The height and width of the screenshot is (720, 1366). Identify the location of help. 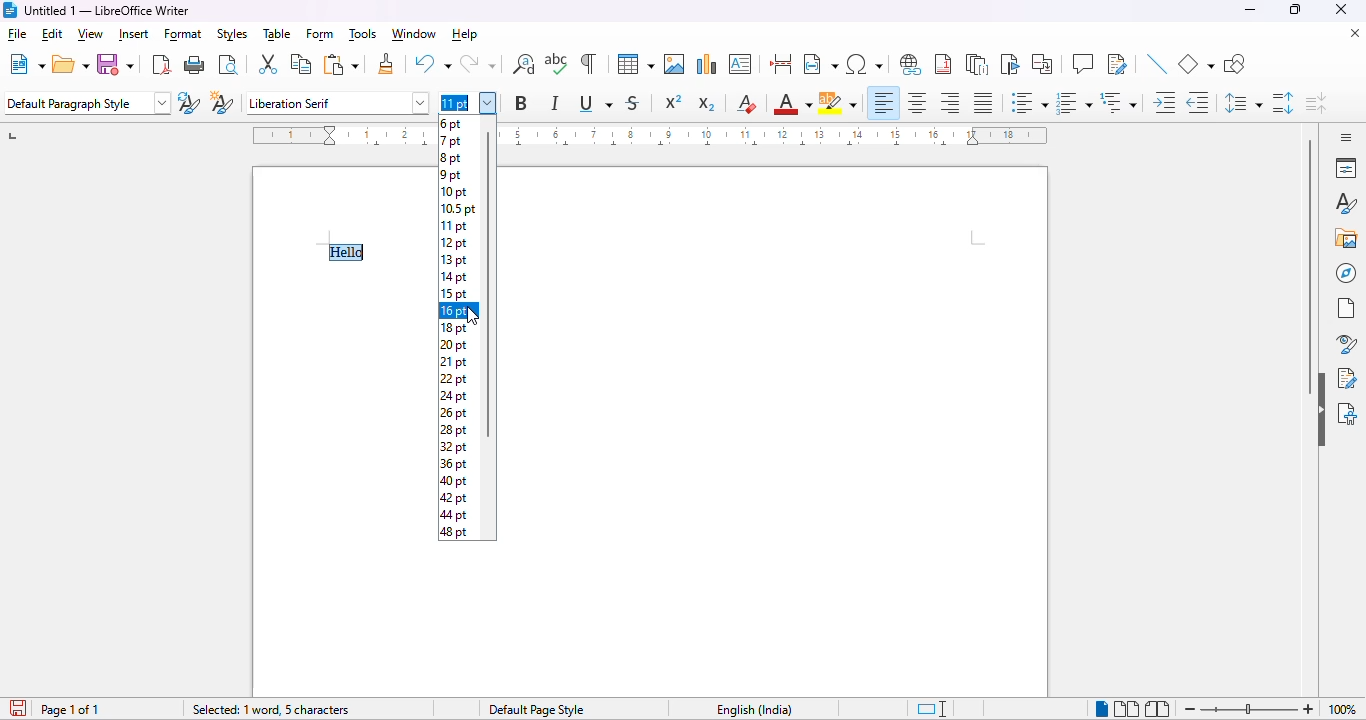
(464, 35).